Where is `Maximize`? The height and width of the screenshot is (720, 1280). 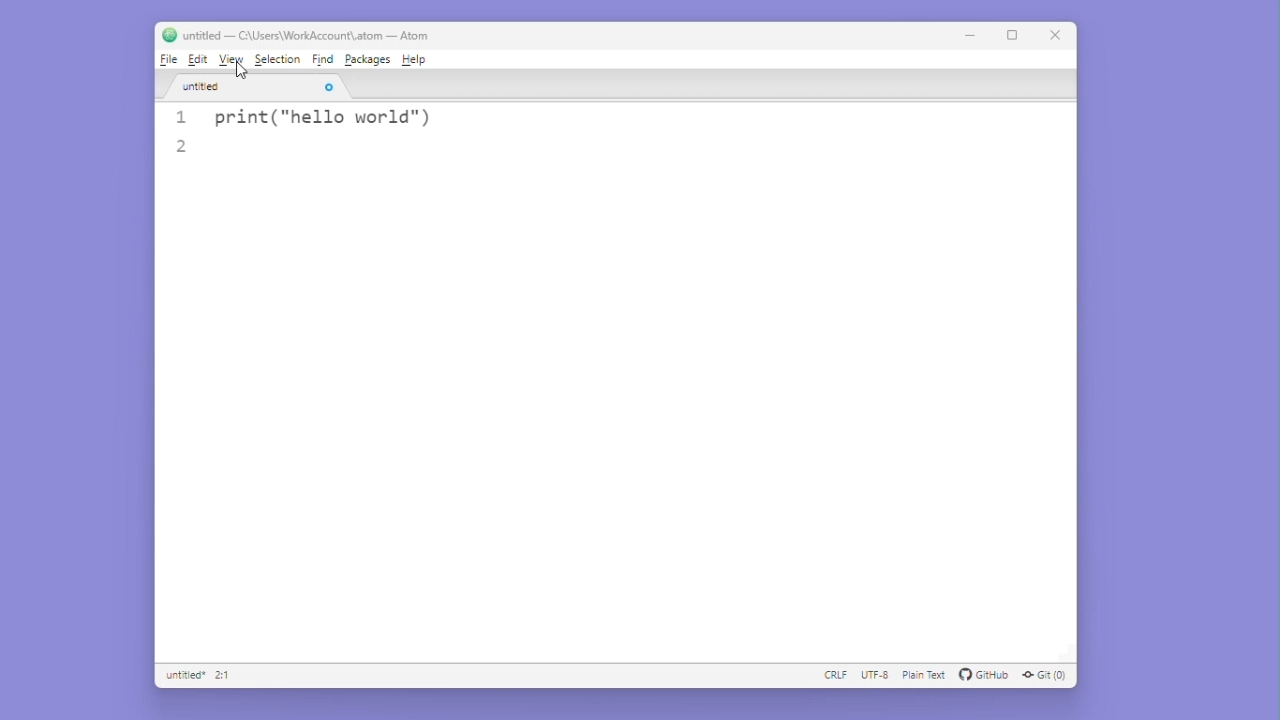 Maximize is located at coordinates (1014, 34).